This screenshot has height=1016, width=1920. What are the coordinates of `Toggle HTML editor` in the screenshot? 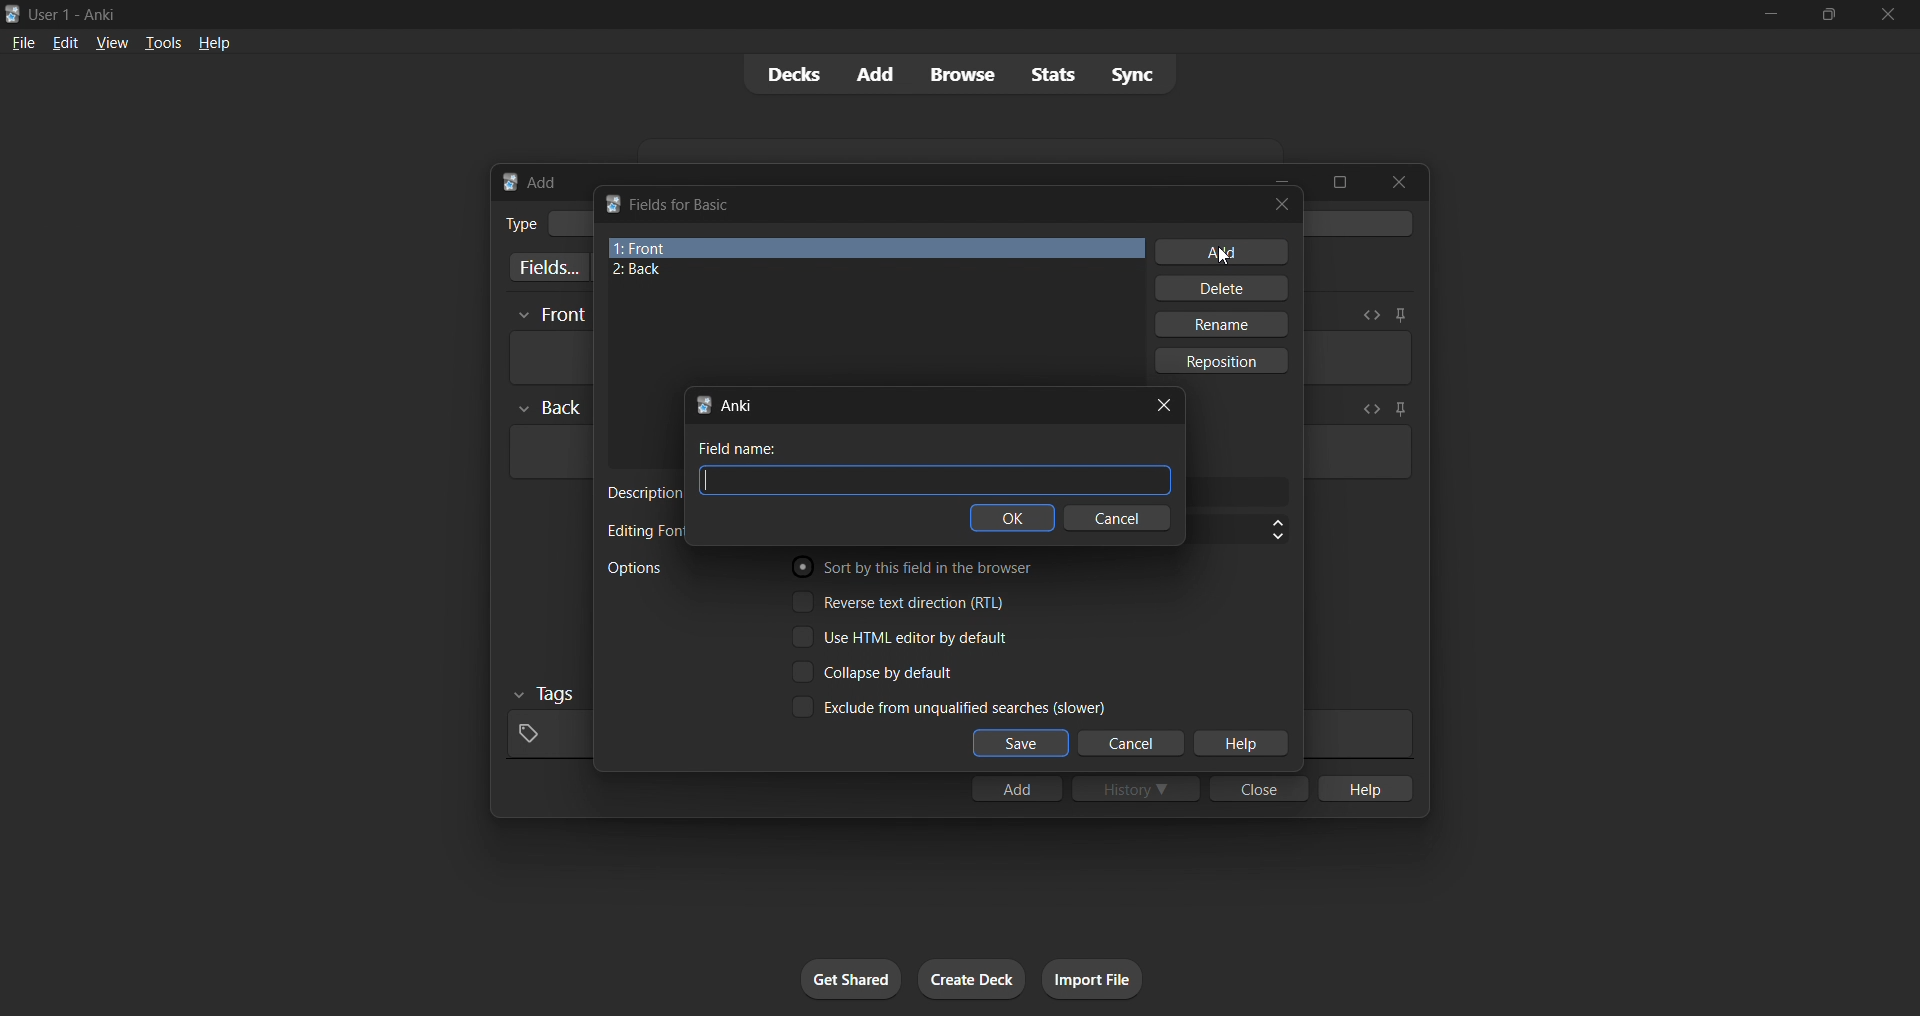 It's located at (1367, 409).